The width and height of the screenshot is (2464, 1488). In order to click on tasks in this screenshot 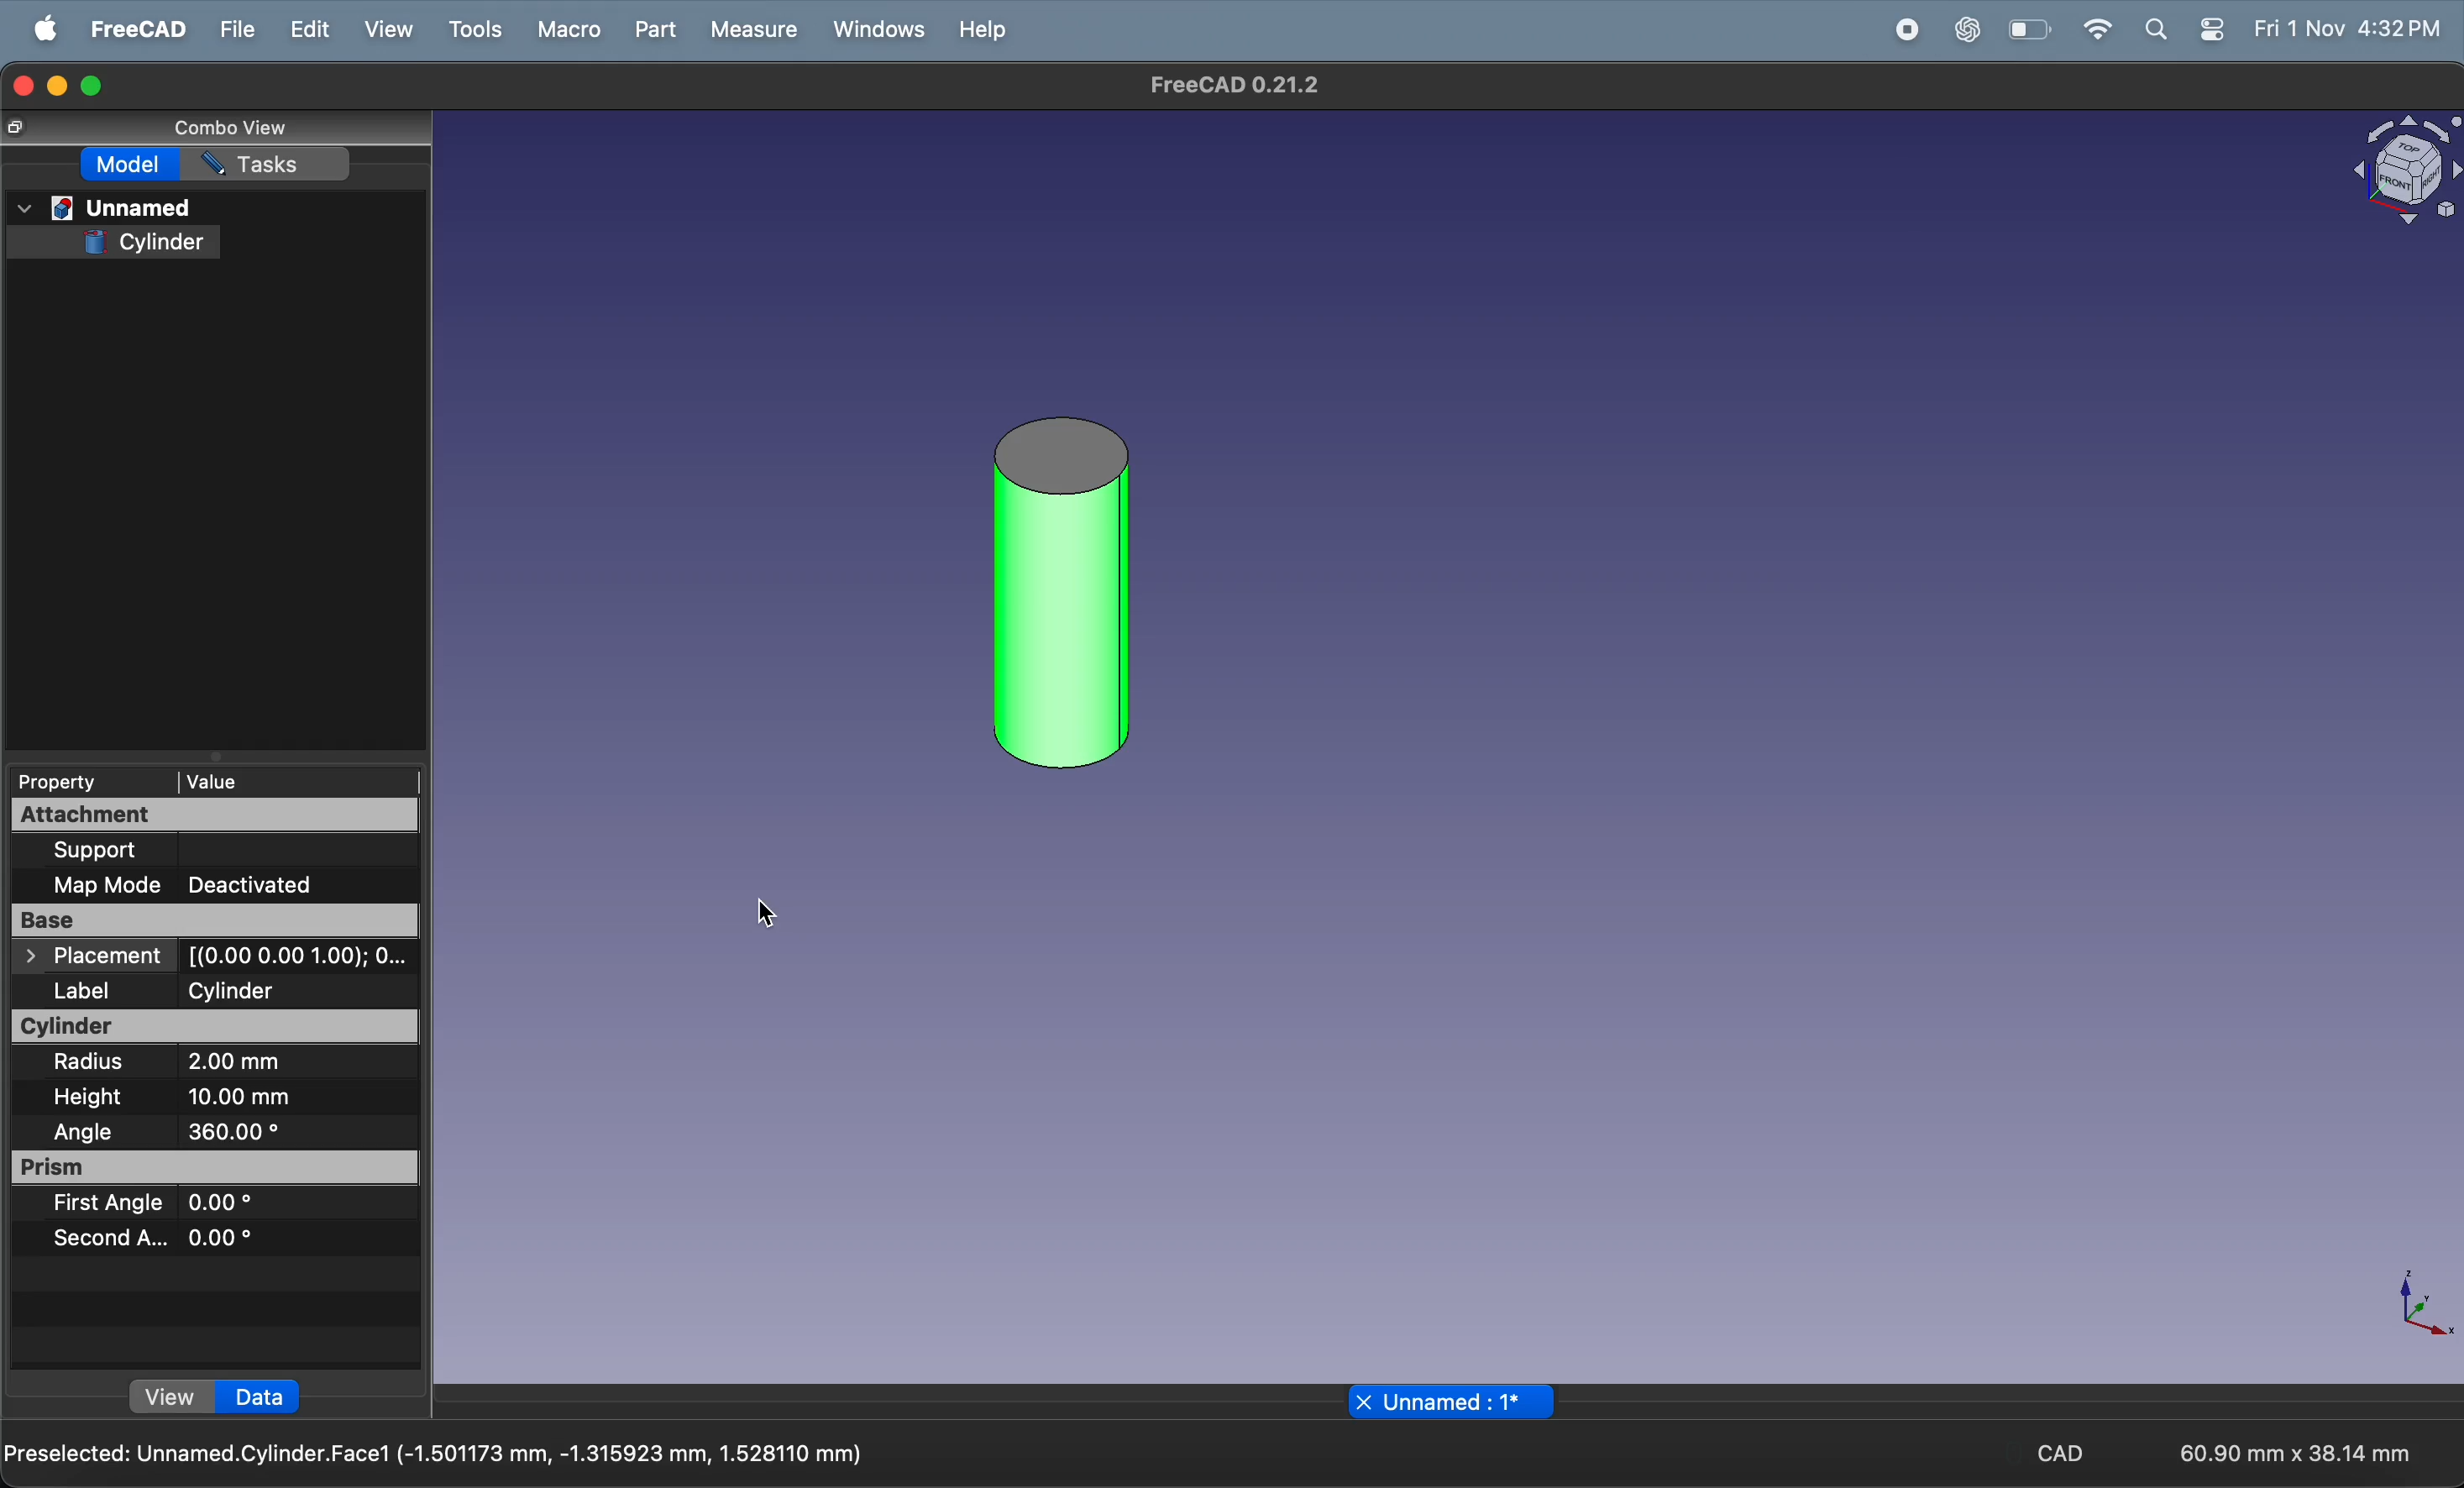, I will do `click(270, 163)`.